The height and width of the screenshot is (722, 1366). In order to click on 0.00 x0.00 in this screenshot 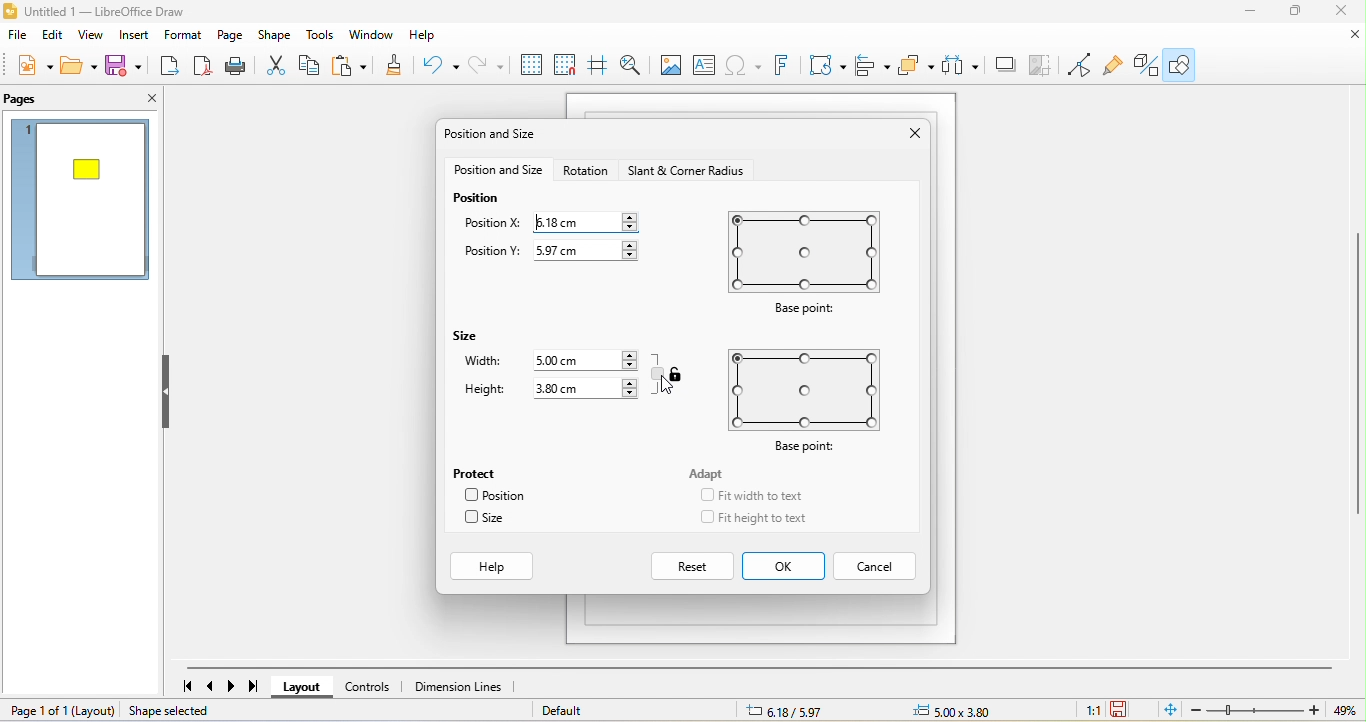, I will do `click(969, 709)`.